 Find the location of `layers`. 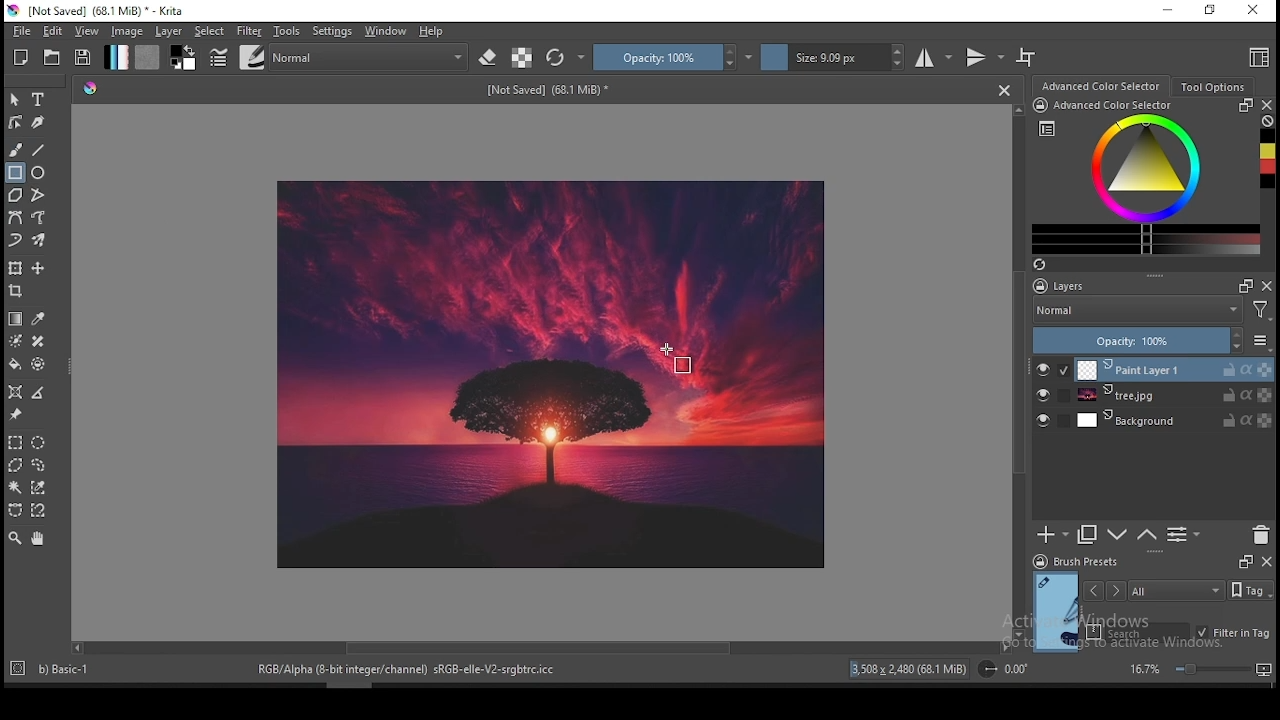

layers is located at coordinates (1110, 285).